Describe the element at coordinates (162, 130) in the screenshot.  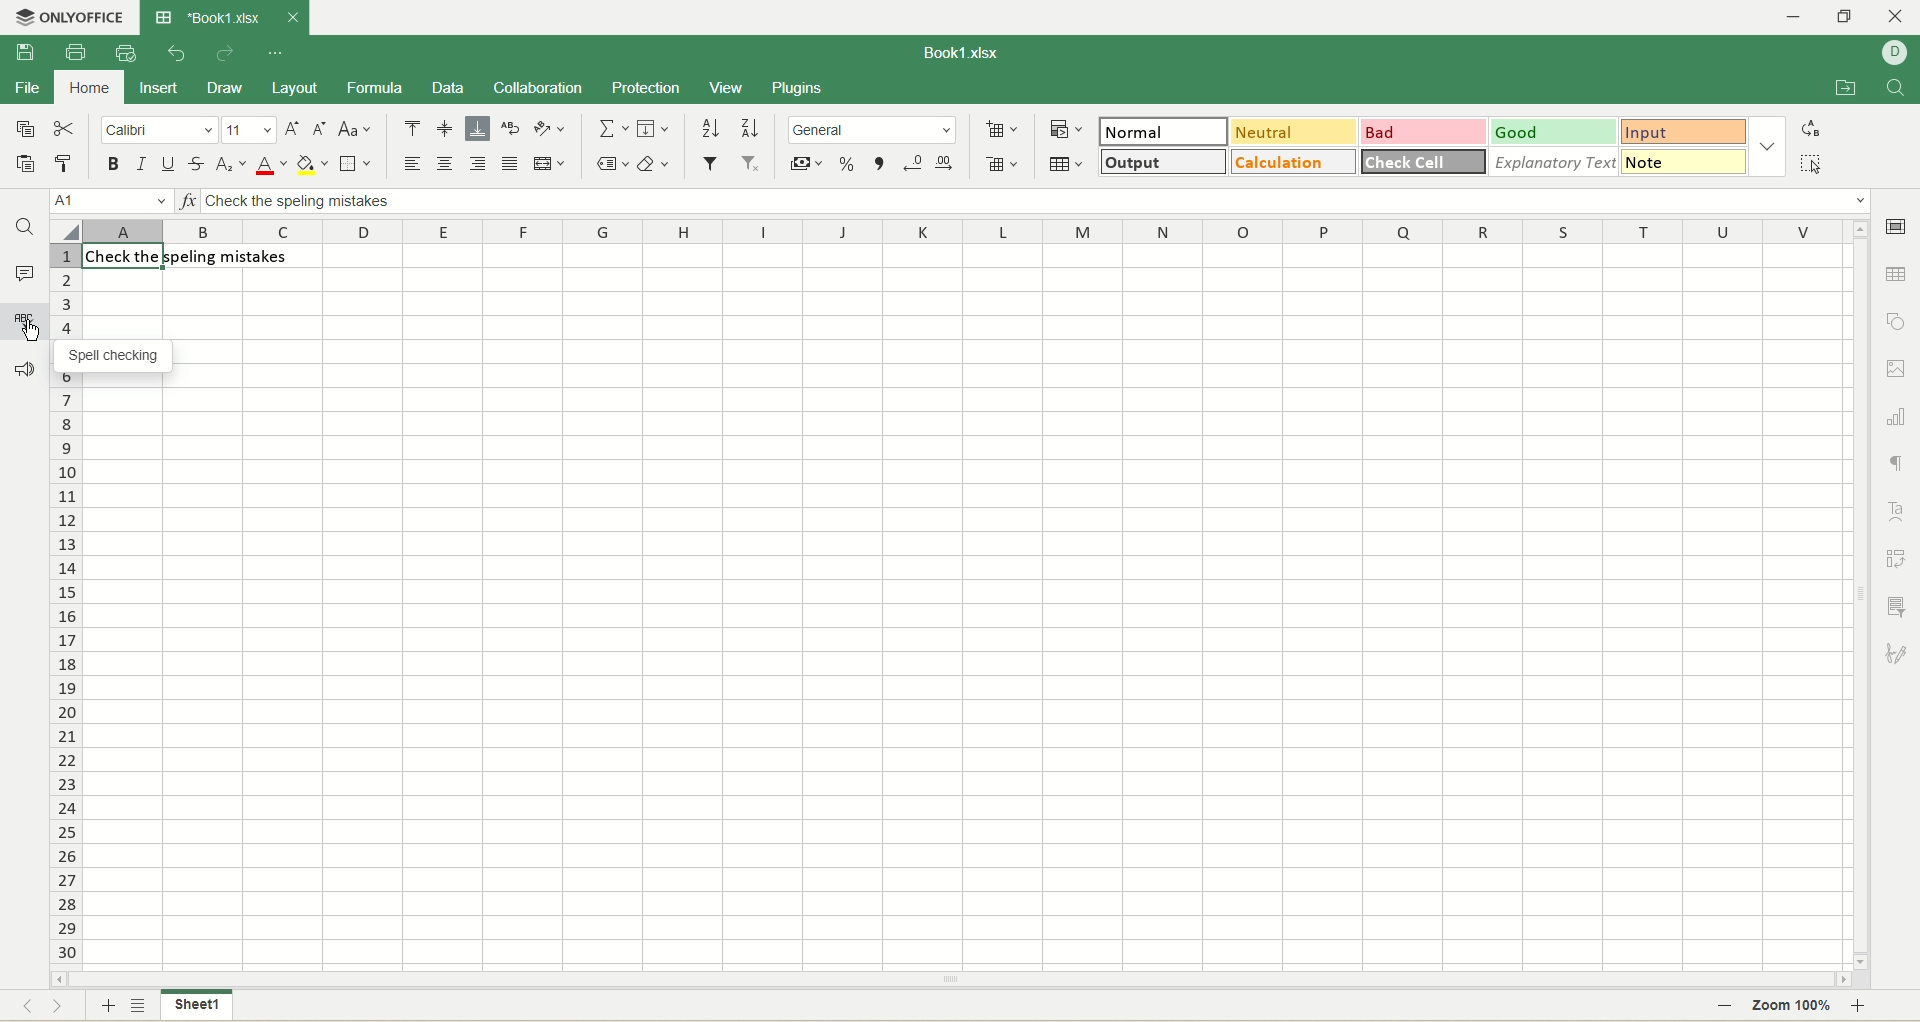
I see `font name` at that location.